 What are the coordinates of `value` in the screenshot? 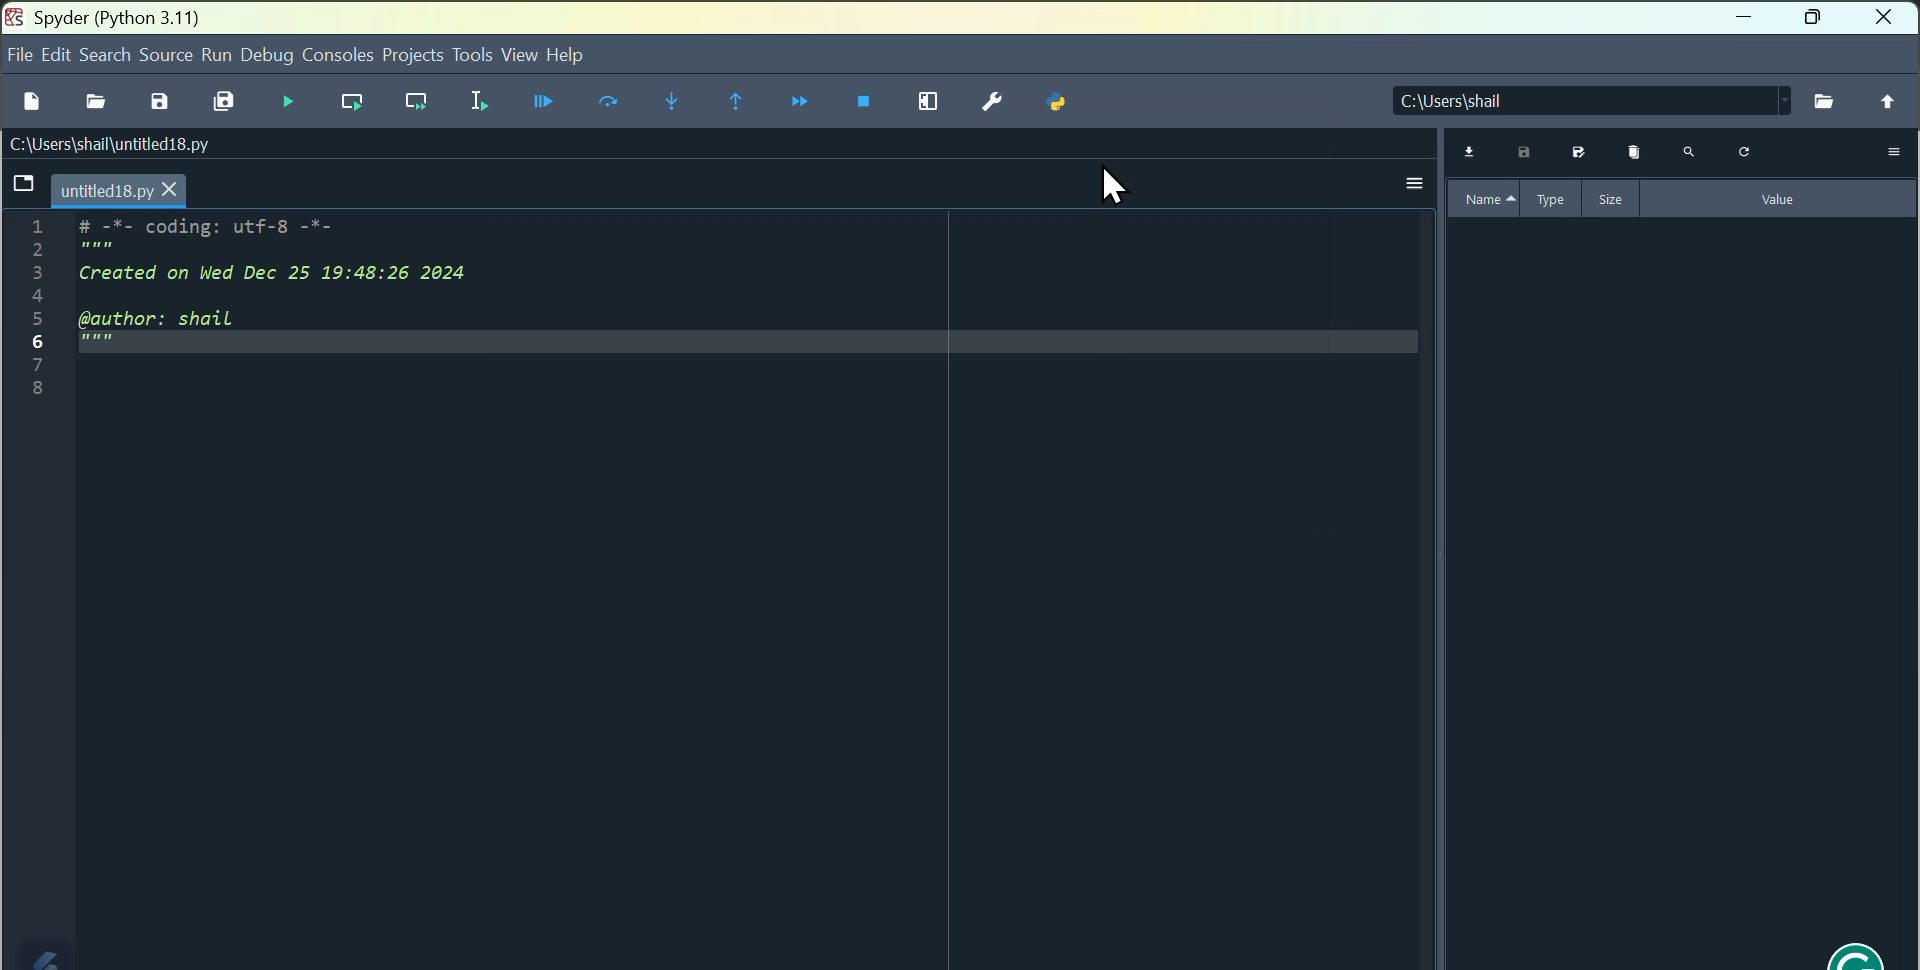 It's located at (1780, 198).